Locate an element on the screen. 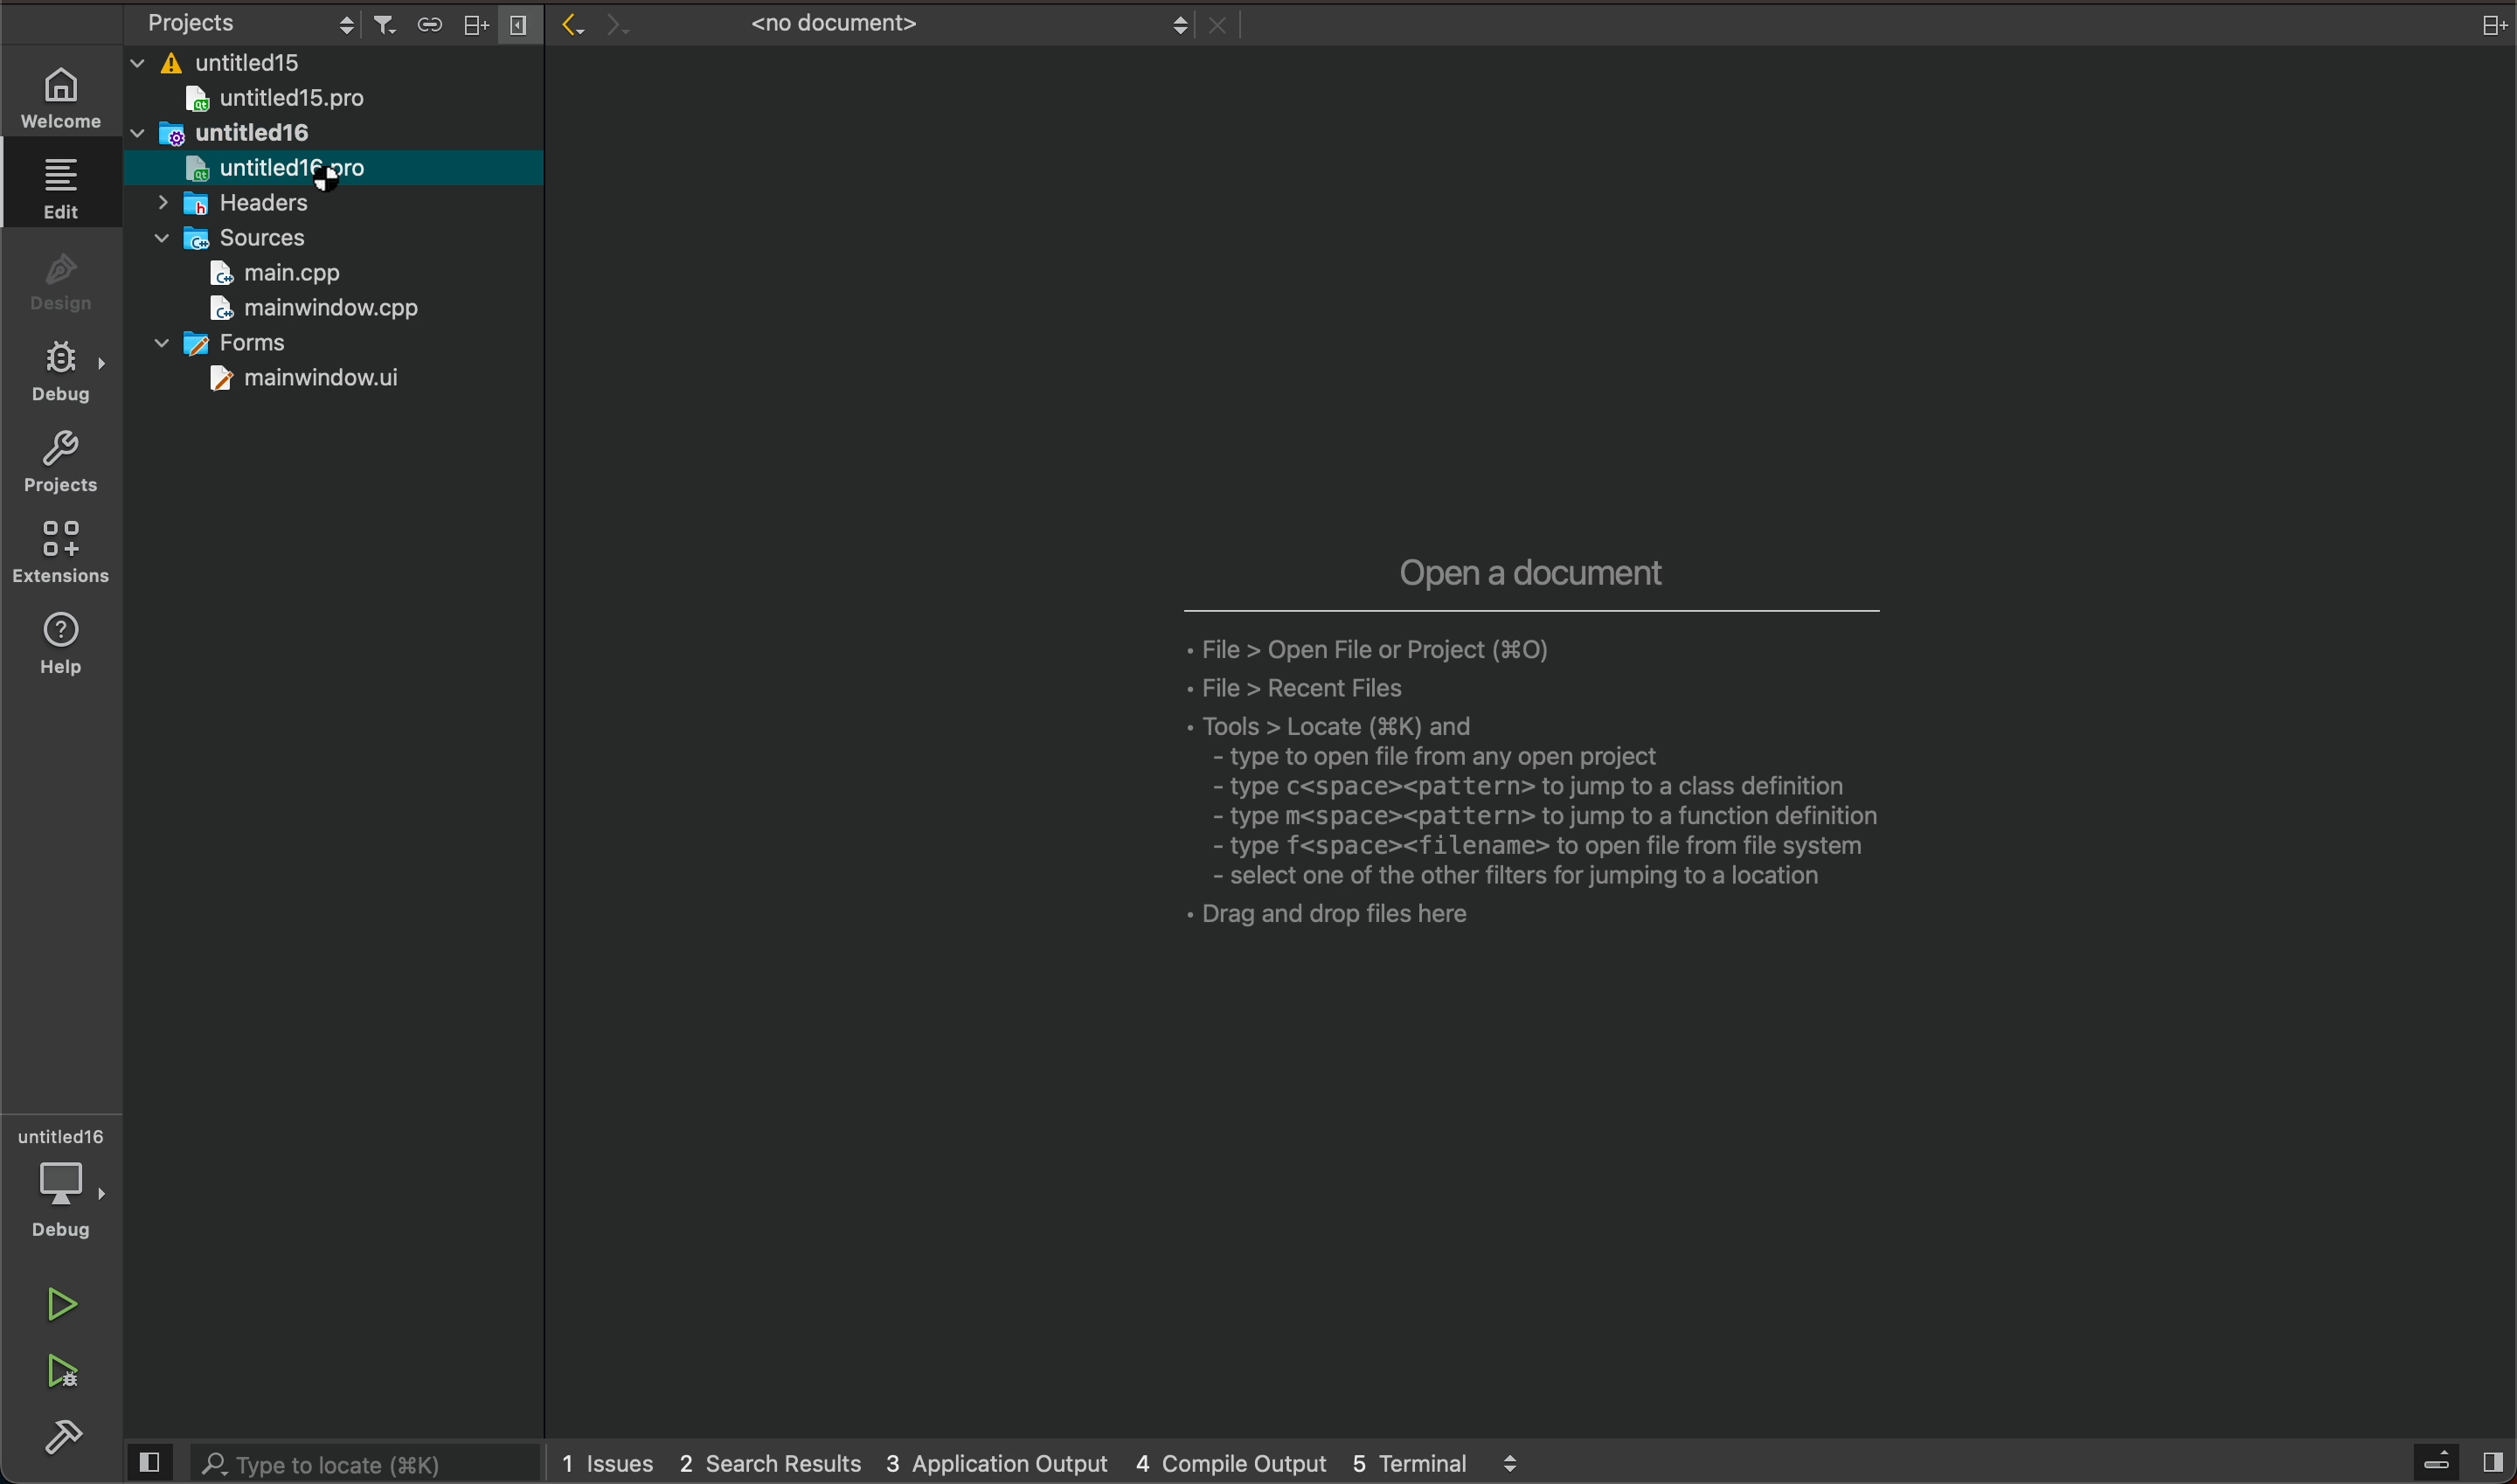  headers is located at coordinates (254, 205).